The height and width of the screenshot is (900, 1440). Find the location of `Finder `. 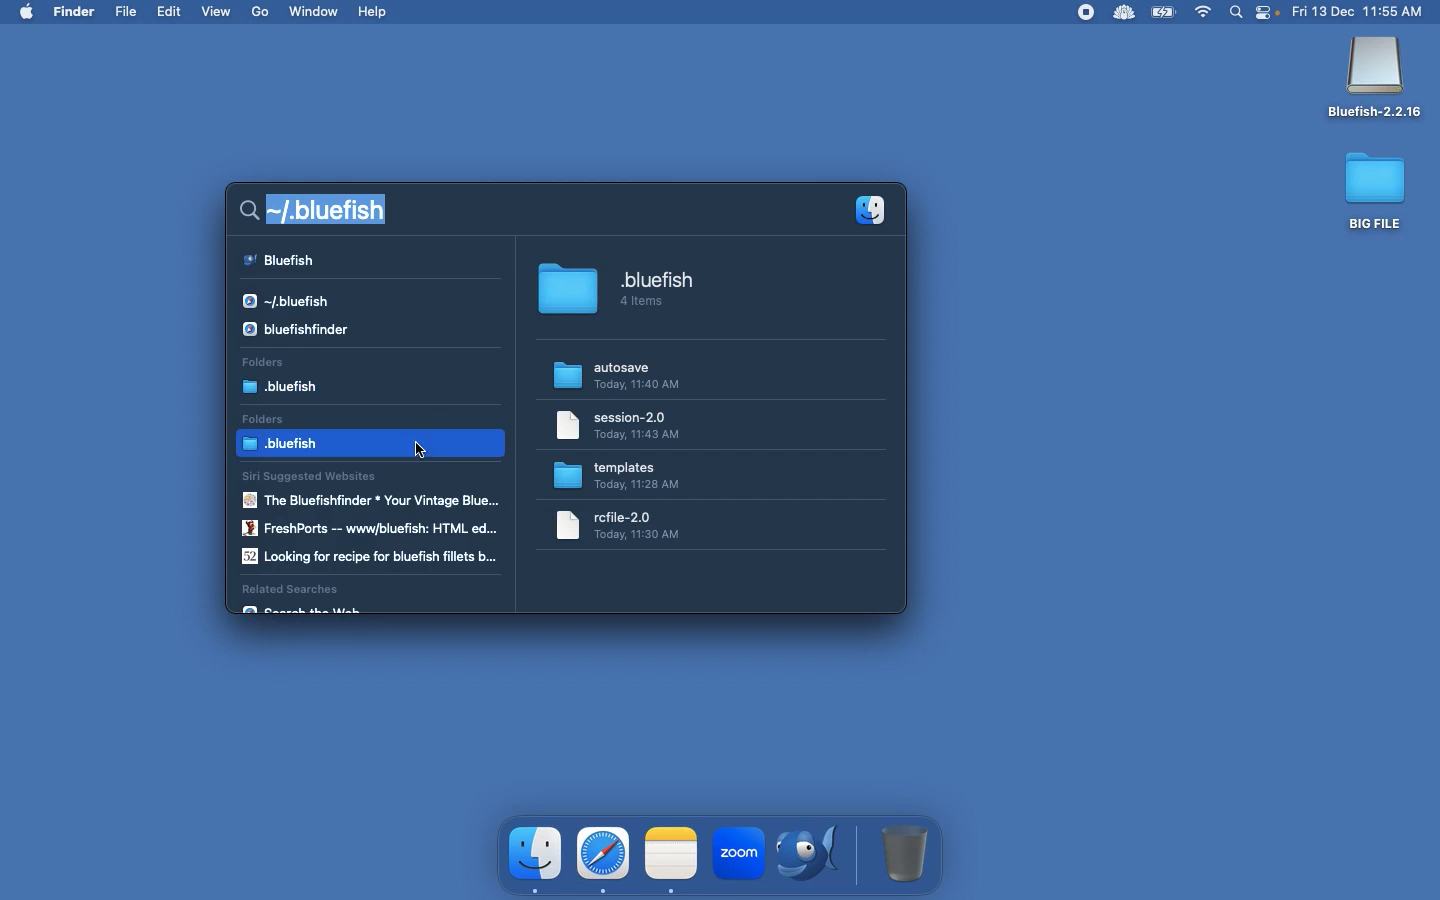

Finder  is located at coordinates (75, 12).